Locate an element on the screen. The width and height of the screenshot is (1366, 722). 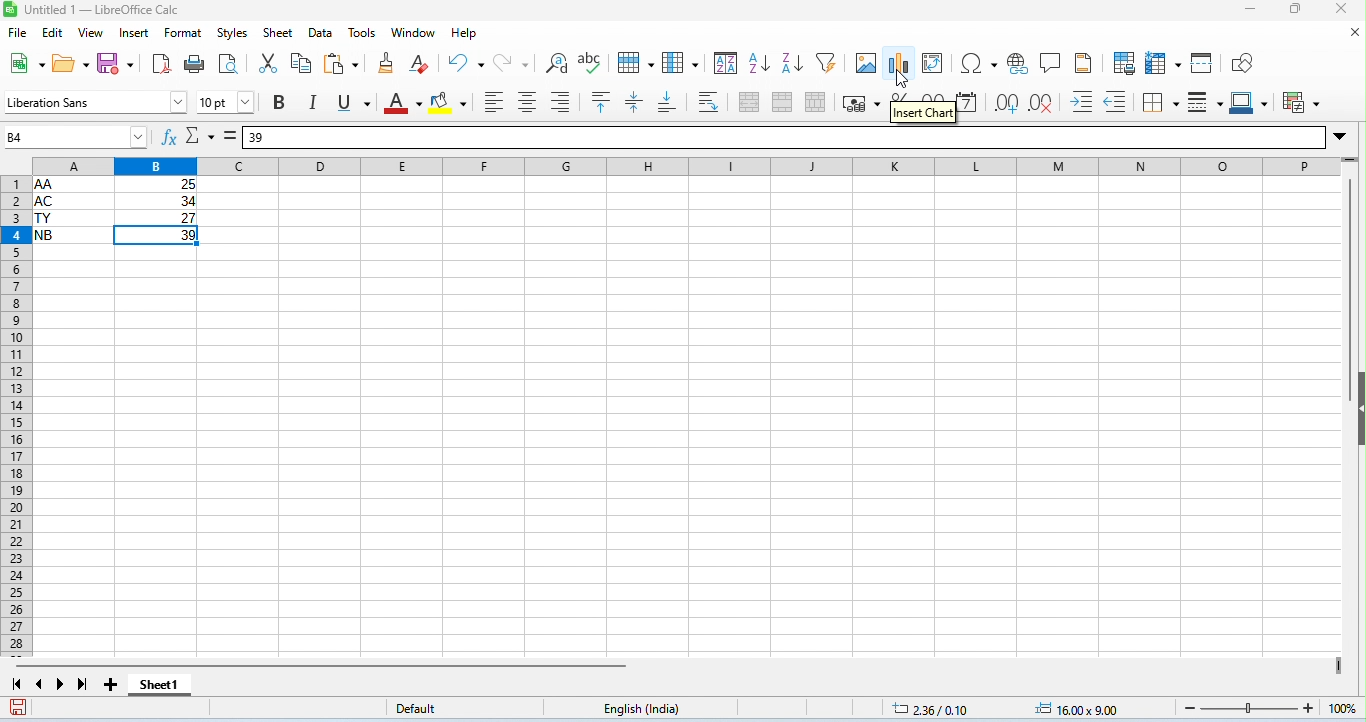
next sheet is located at coordinates (63, 685).